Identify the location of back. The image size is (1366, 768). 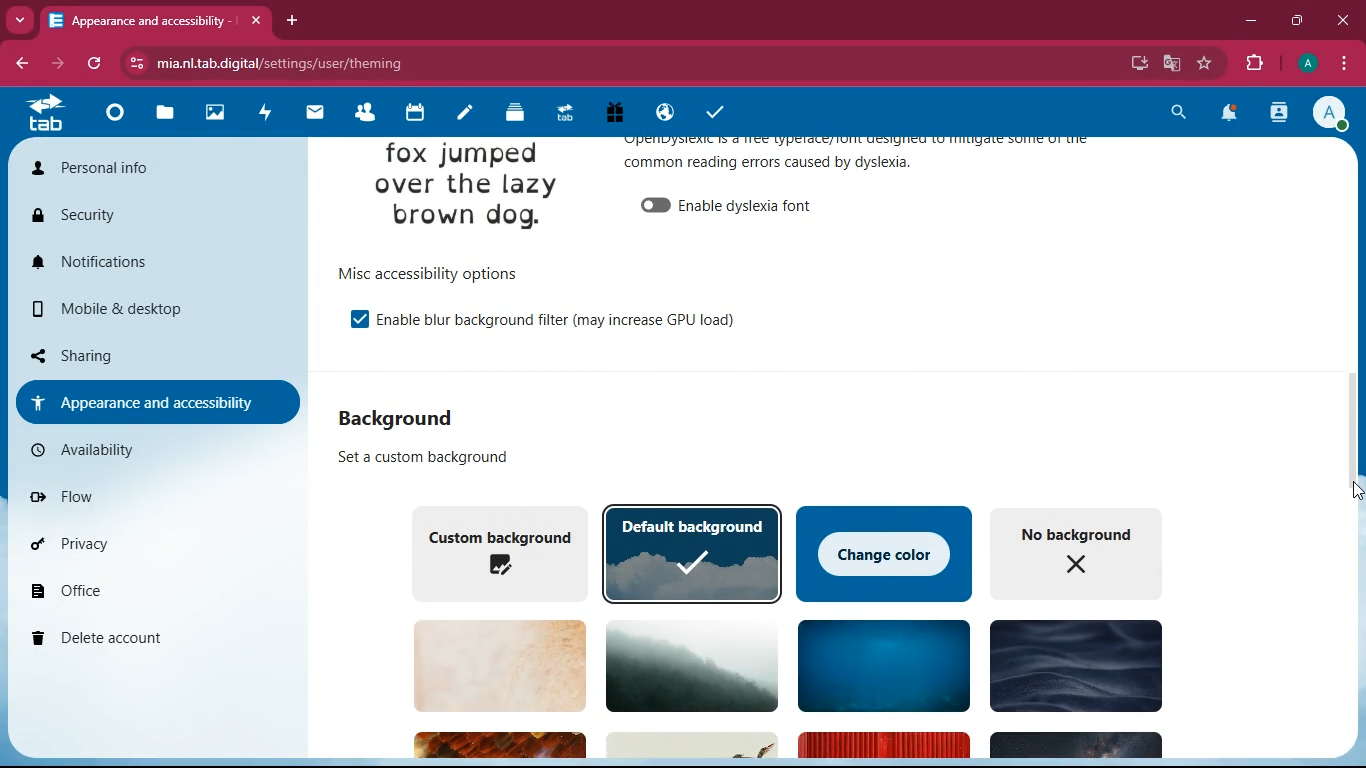
(17, 65).